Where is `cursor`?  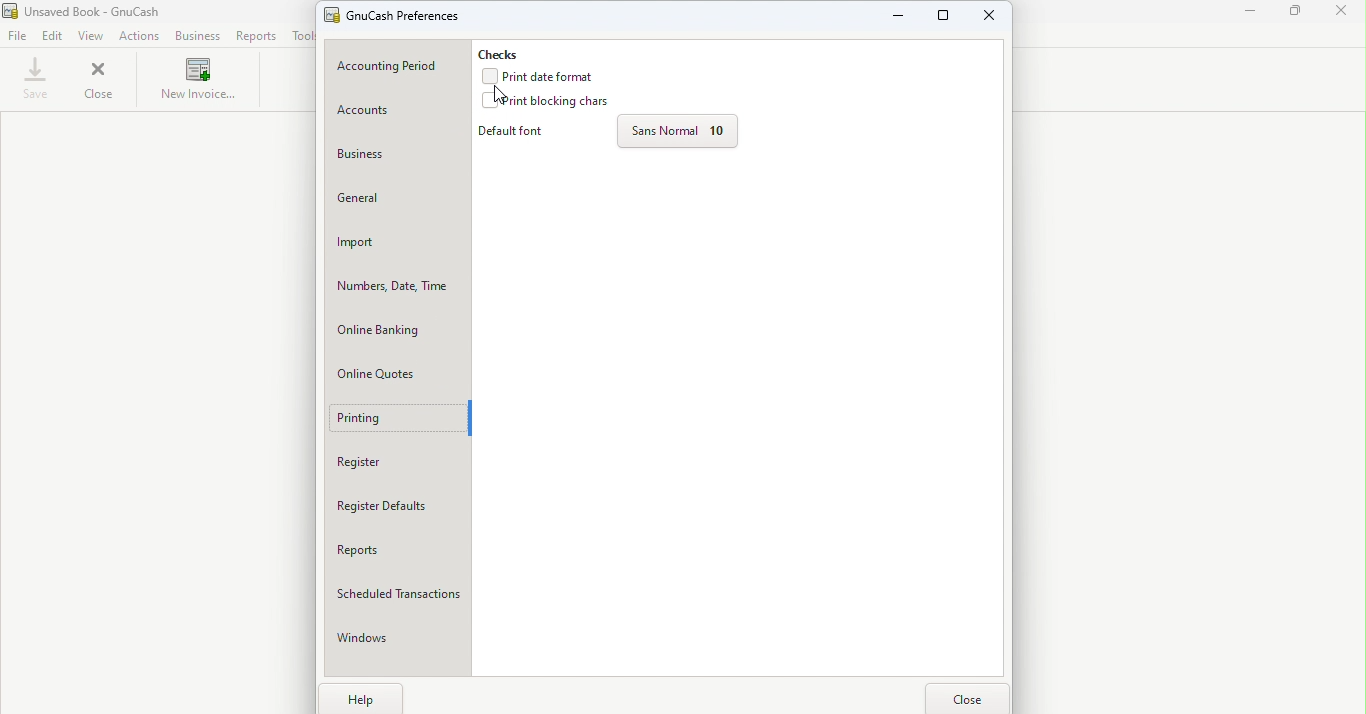 cursor is located at coordinates (499, 96).